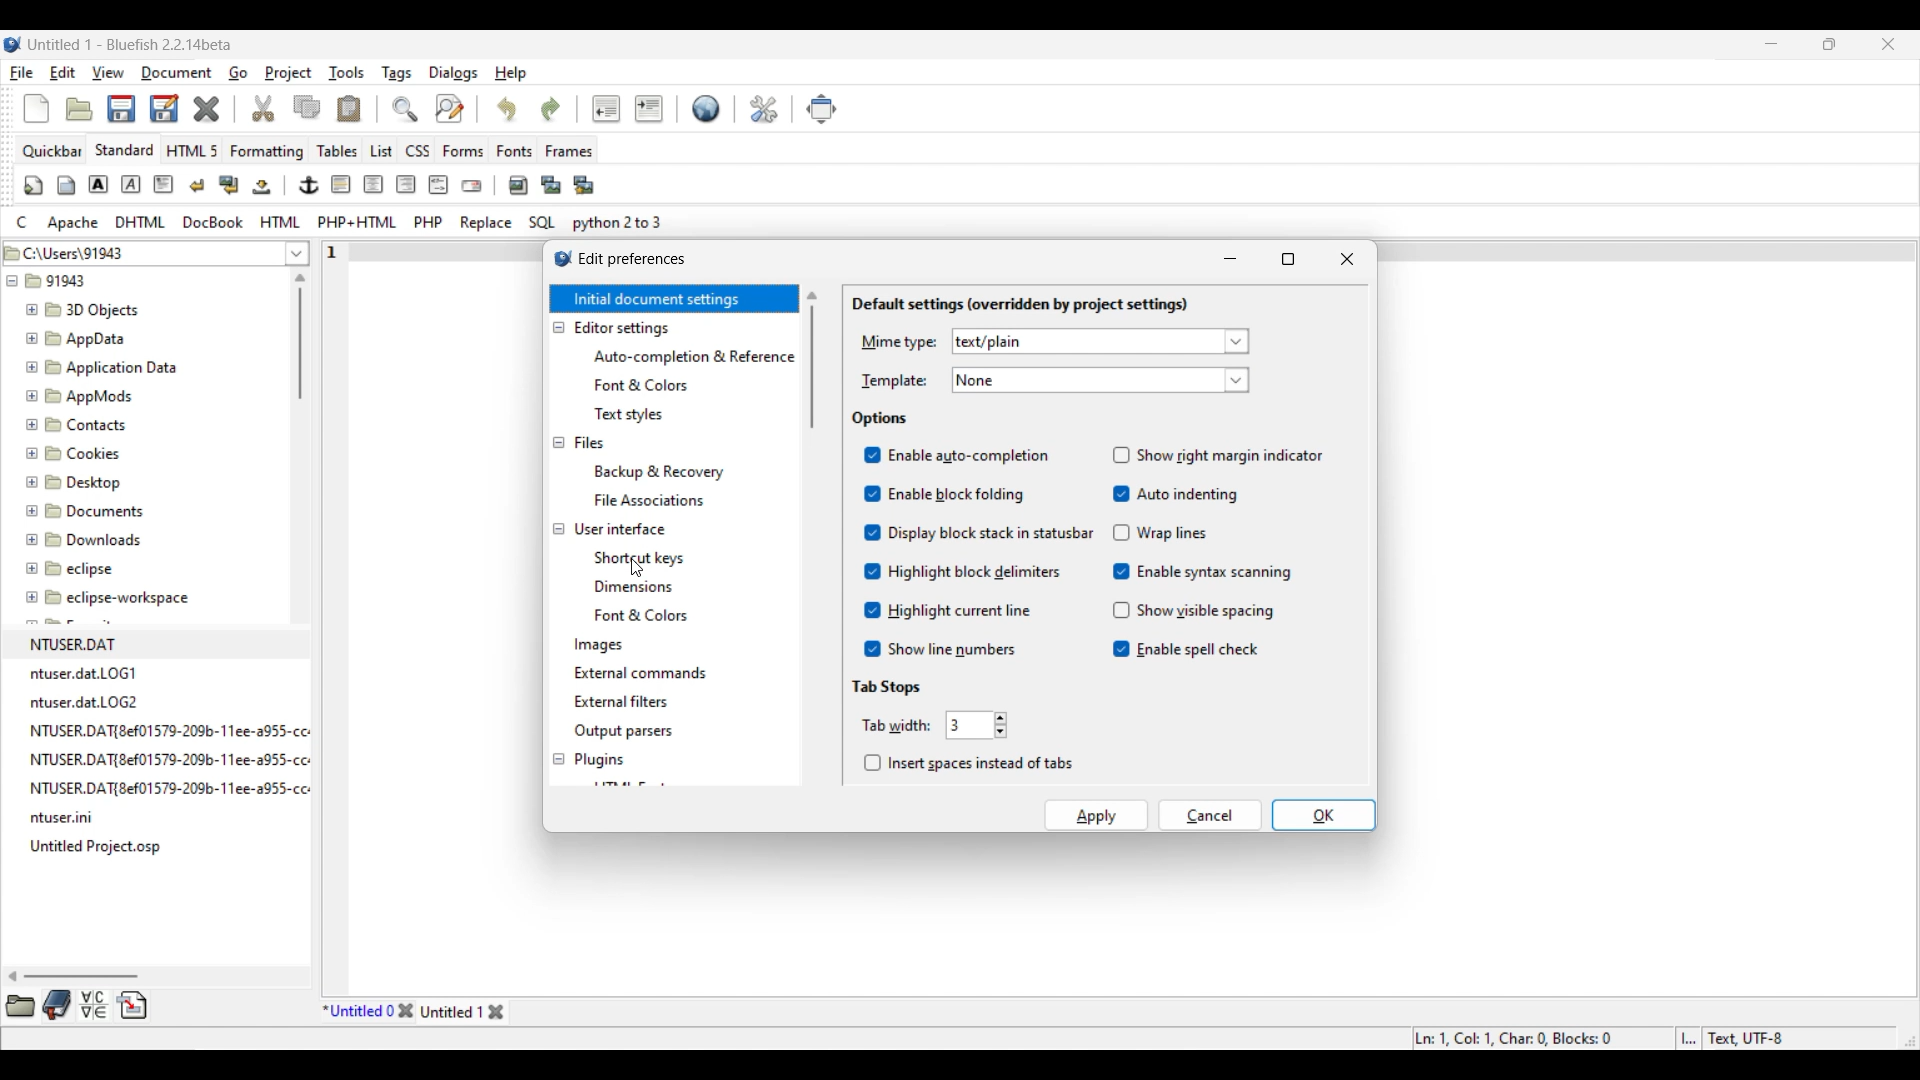 The width and height of the screenshot is (1920, 1080). Describe the element at coordinates (627, 108) in the screenshot. I see `Indentation` at that location.